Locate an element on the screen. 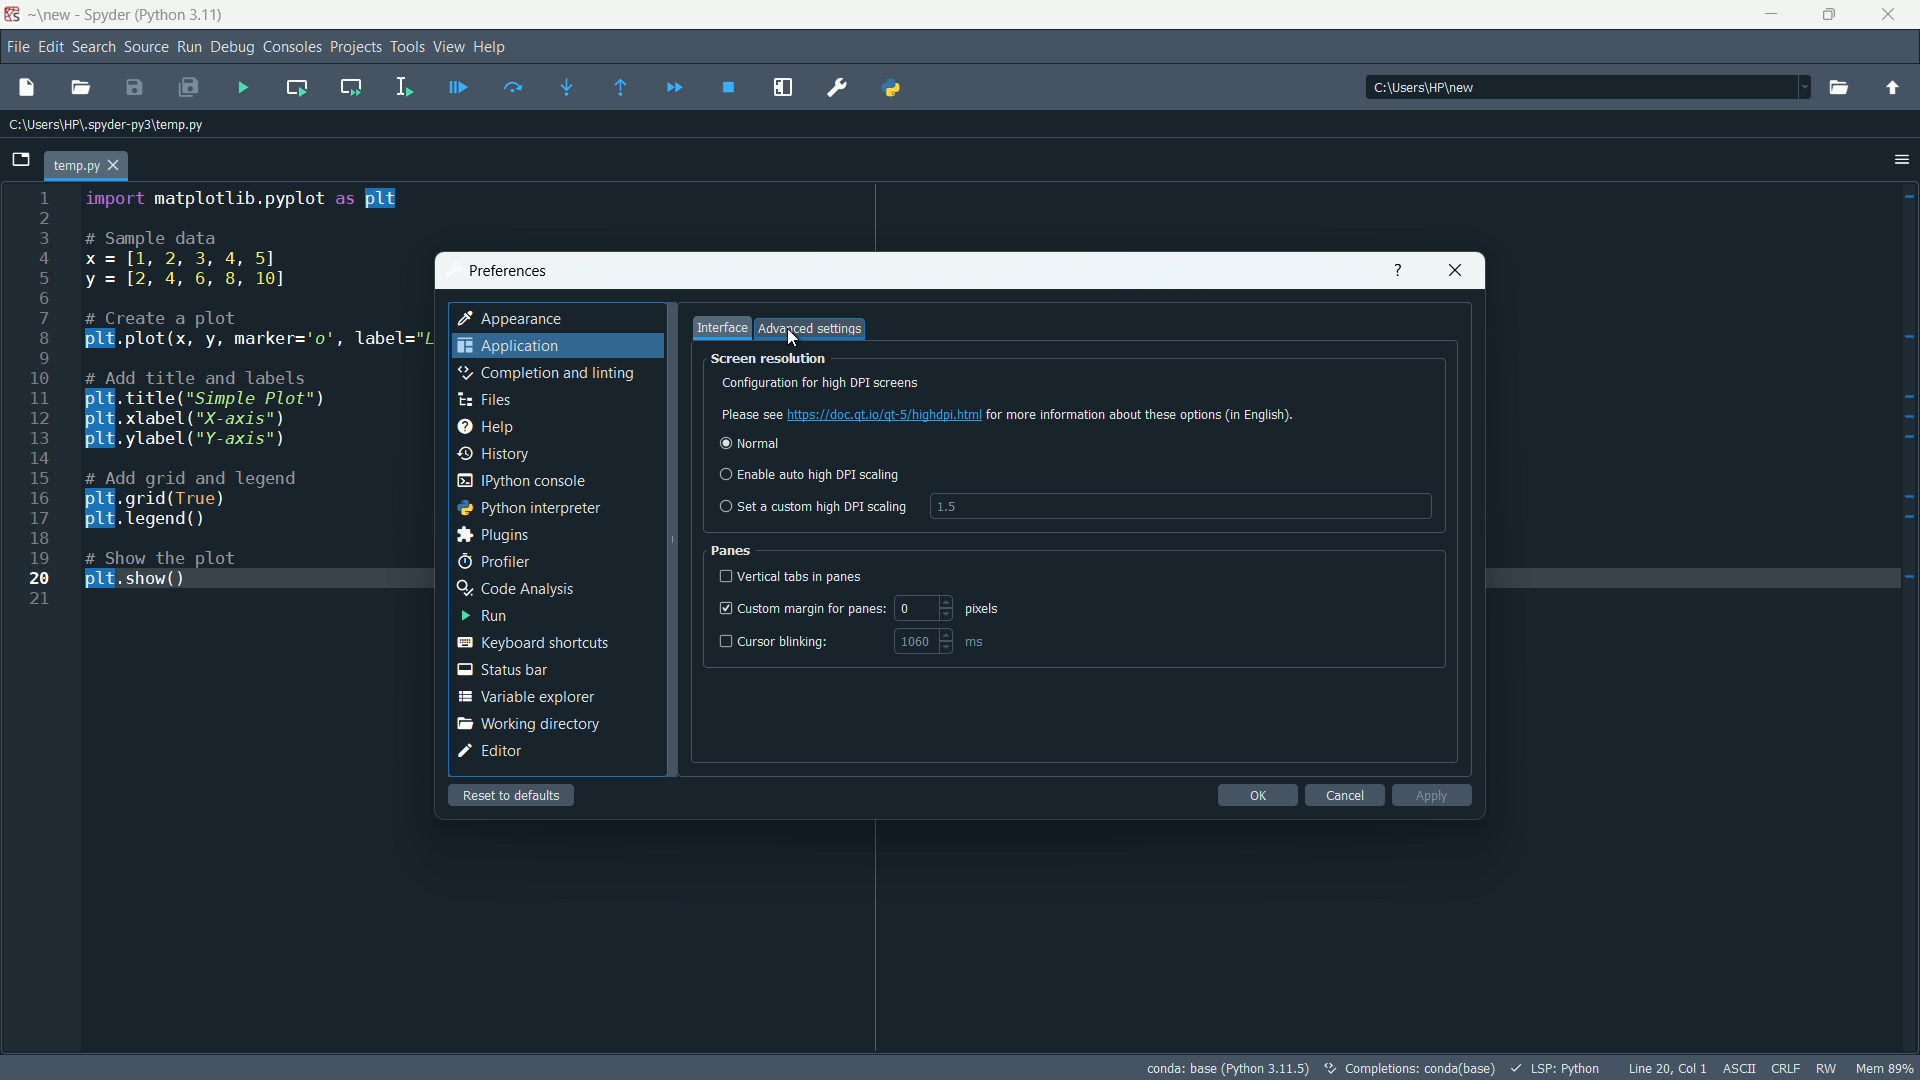 Image resolution: width=1920 pixels, height=1080 pixels. run file is located at coordinates (244, 88).